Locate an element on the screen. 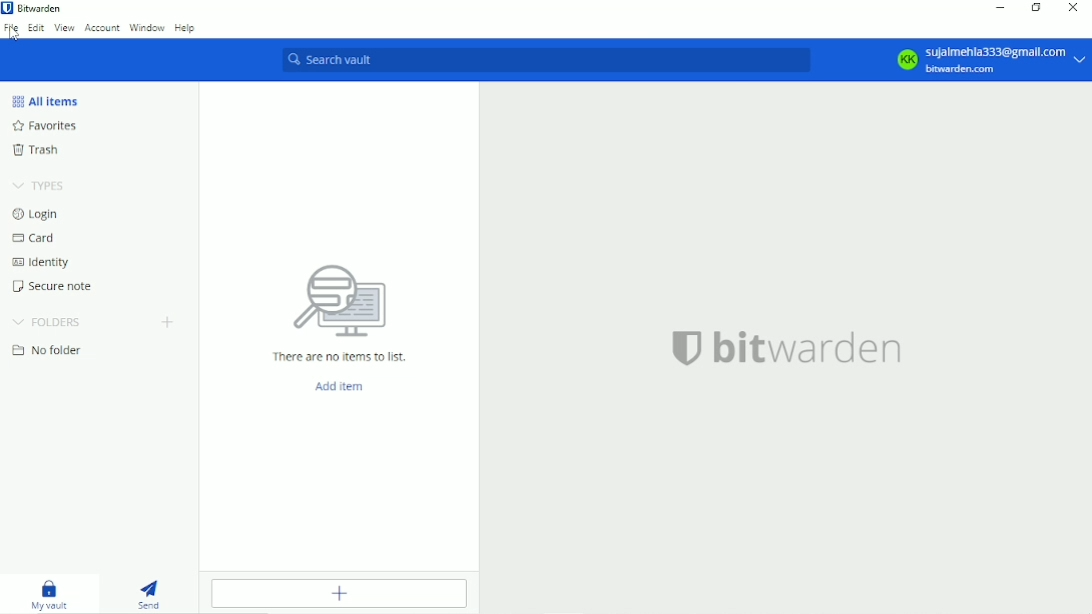 Image resolution: width=1092 pixels, height=614 pixels. Search vault is located at coordinates (545, 60).